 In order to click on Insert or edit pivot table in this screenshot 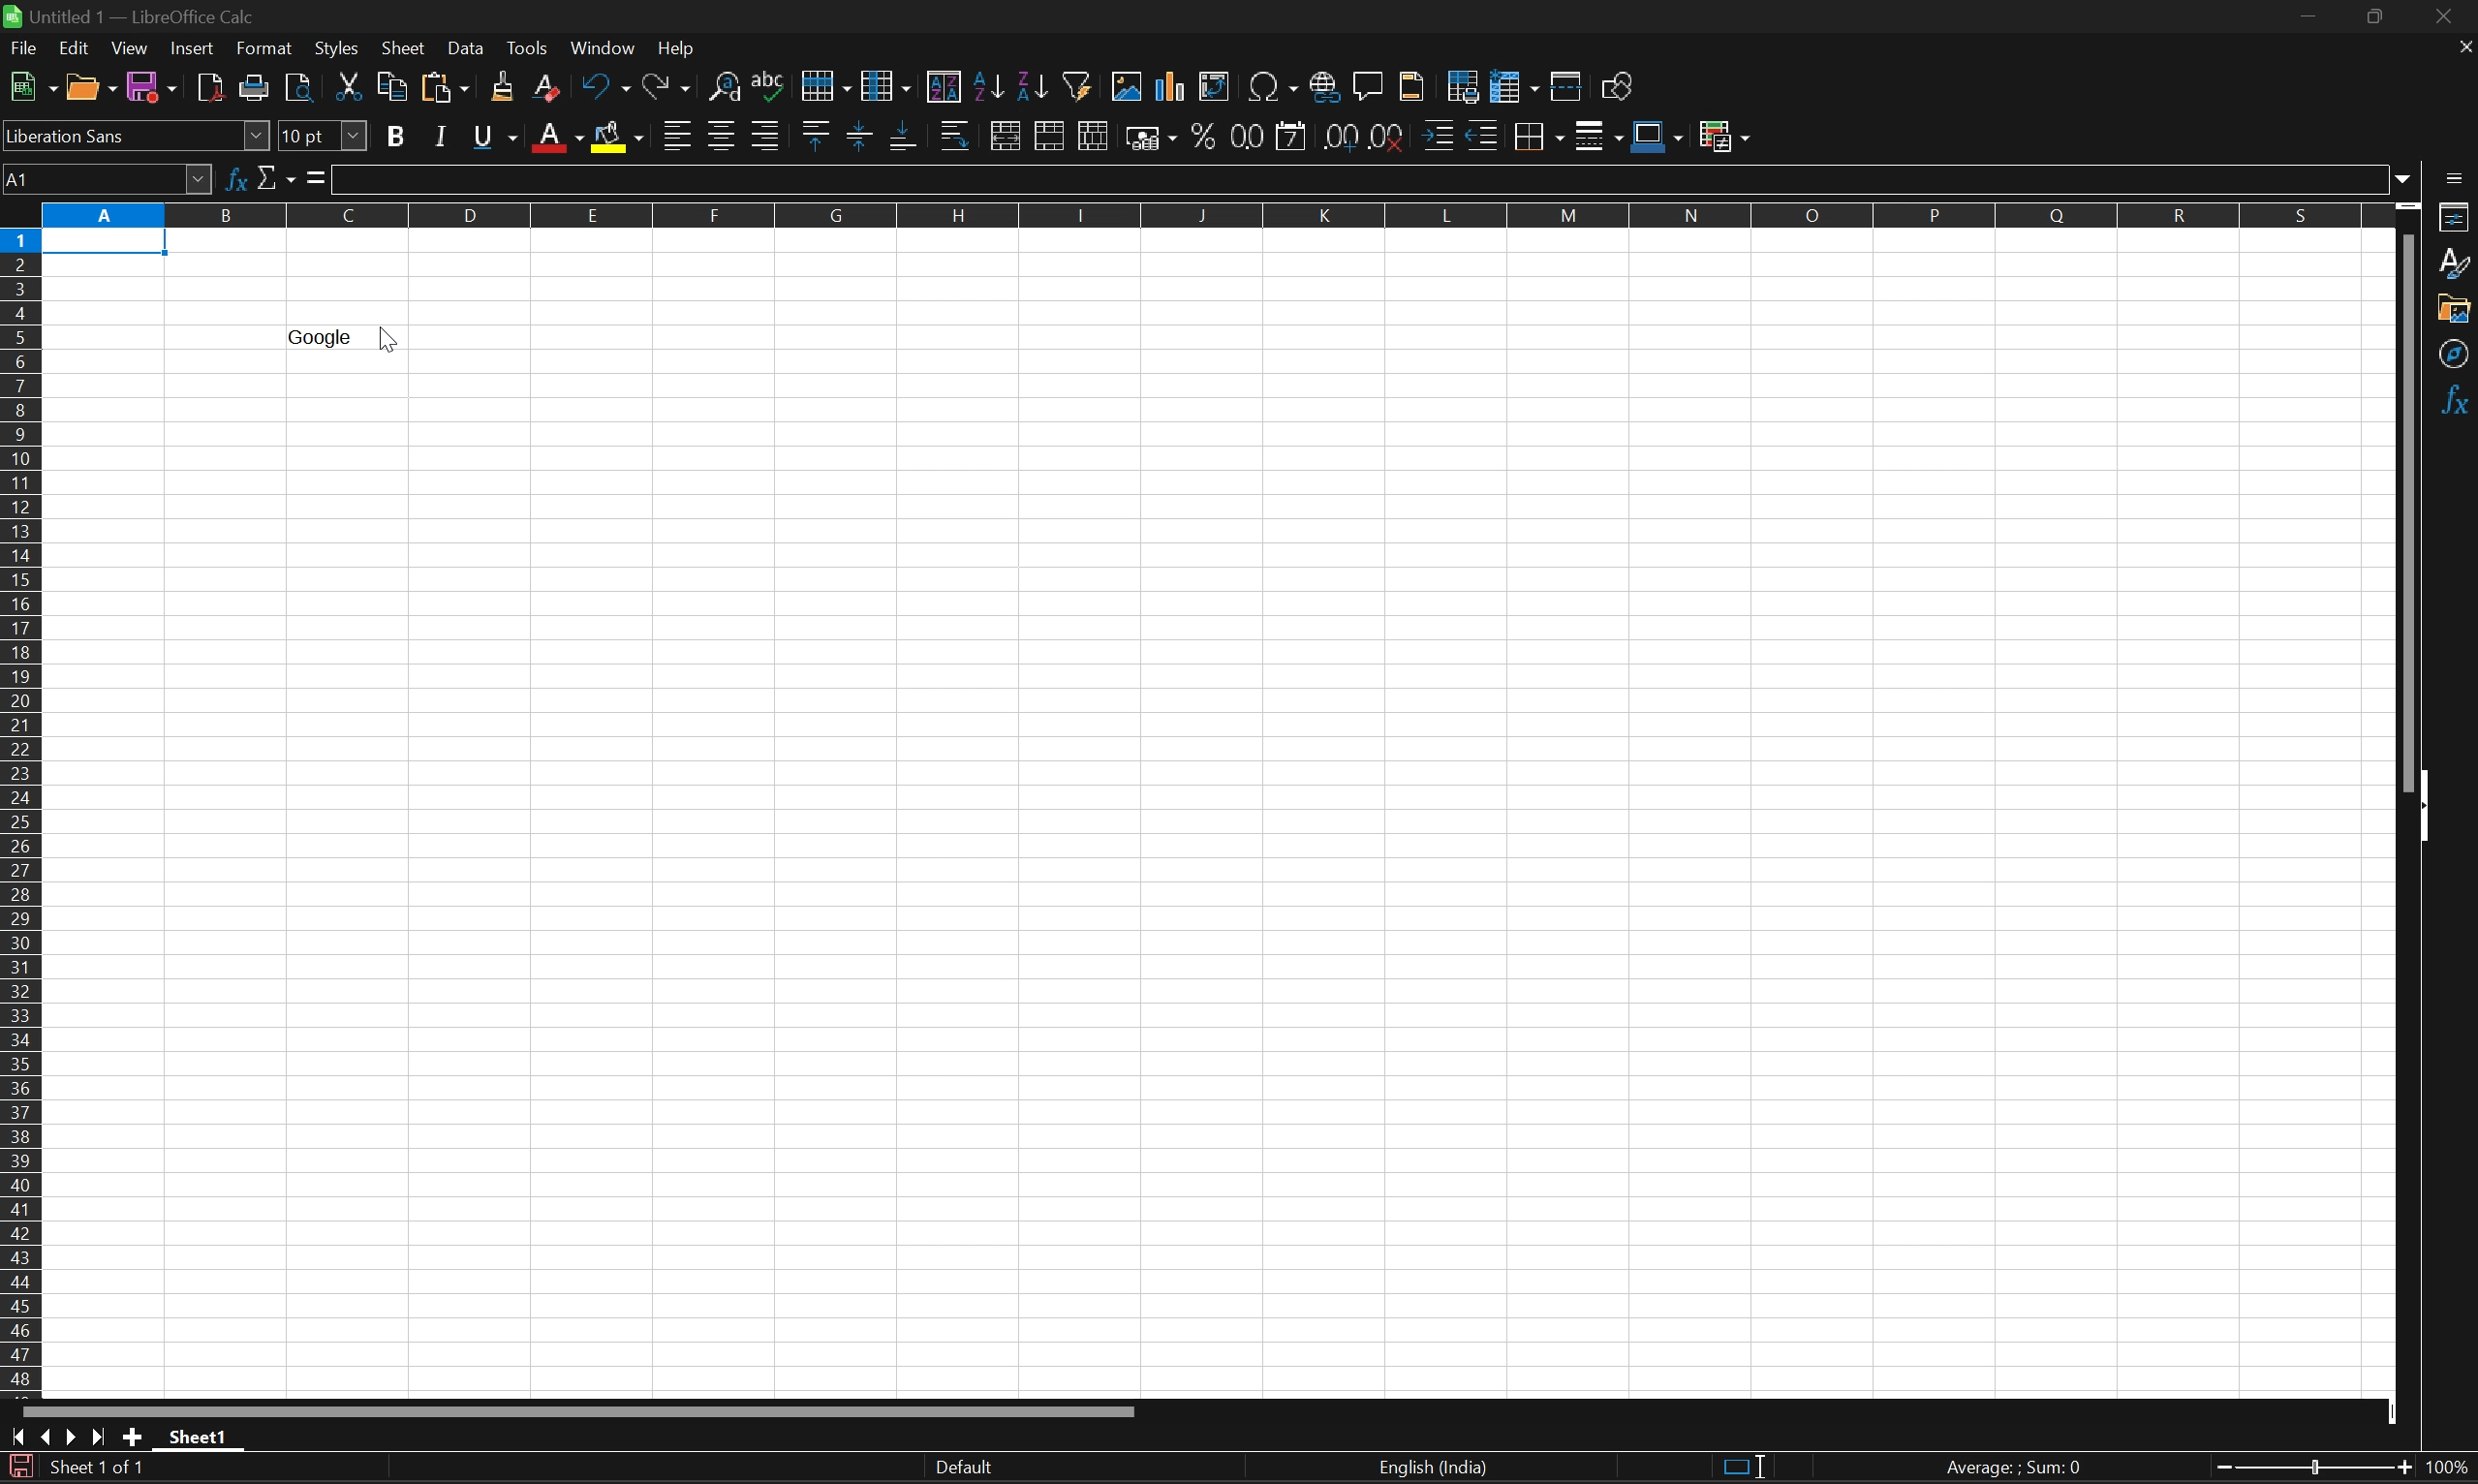, I will do `click(1215, 85)`.